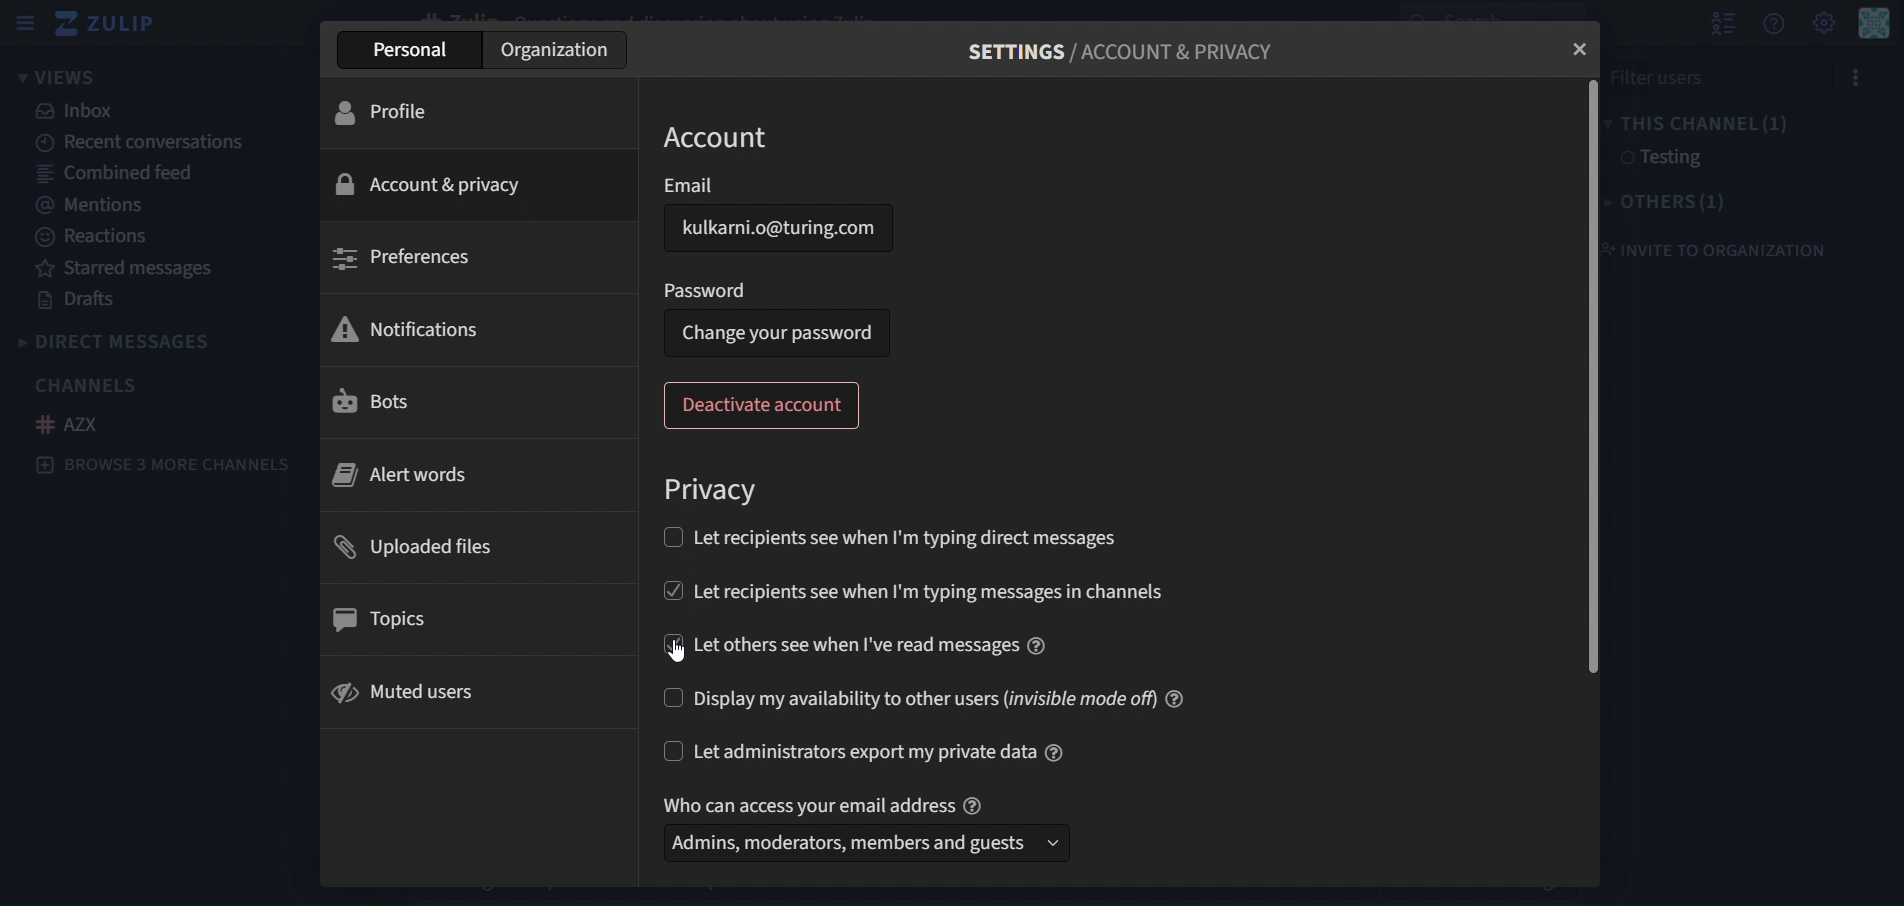 The height and width of the screenshot is (906, 1904). I want to click on main menu, so click(1823, 23).